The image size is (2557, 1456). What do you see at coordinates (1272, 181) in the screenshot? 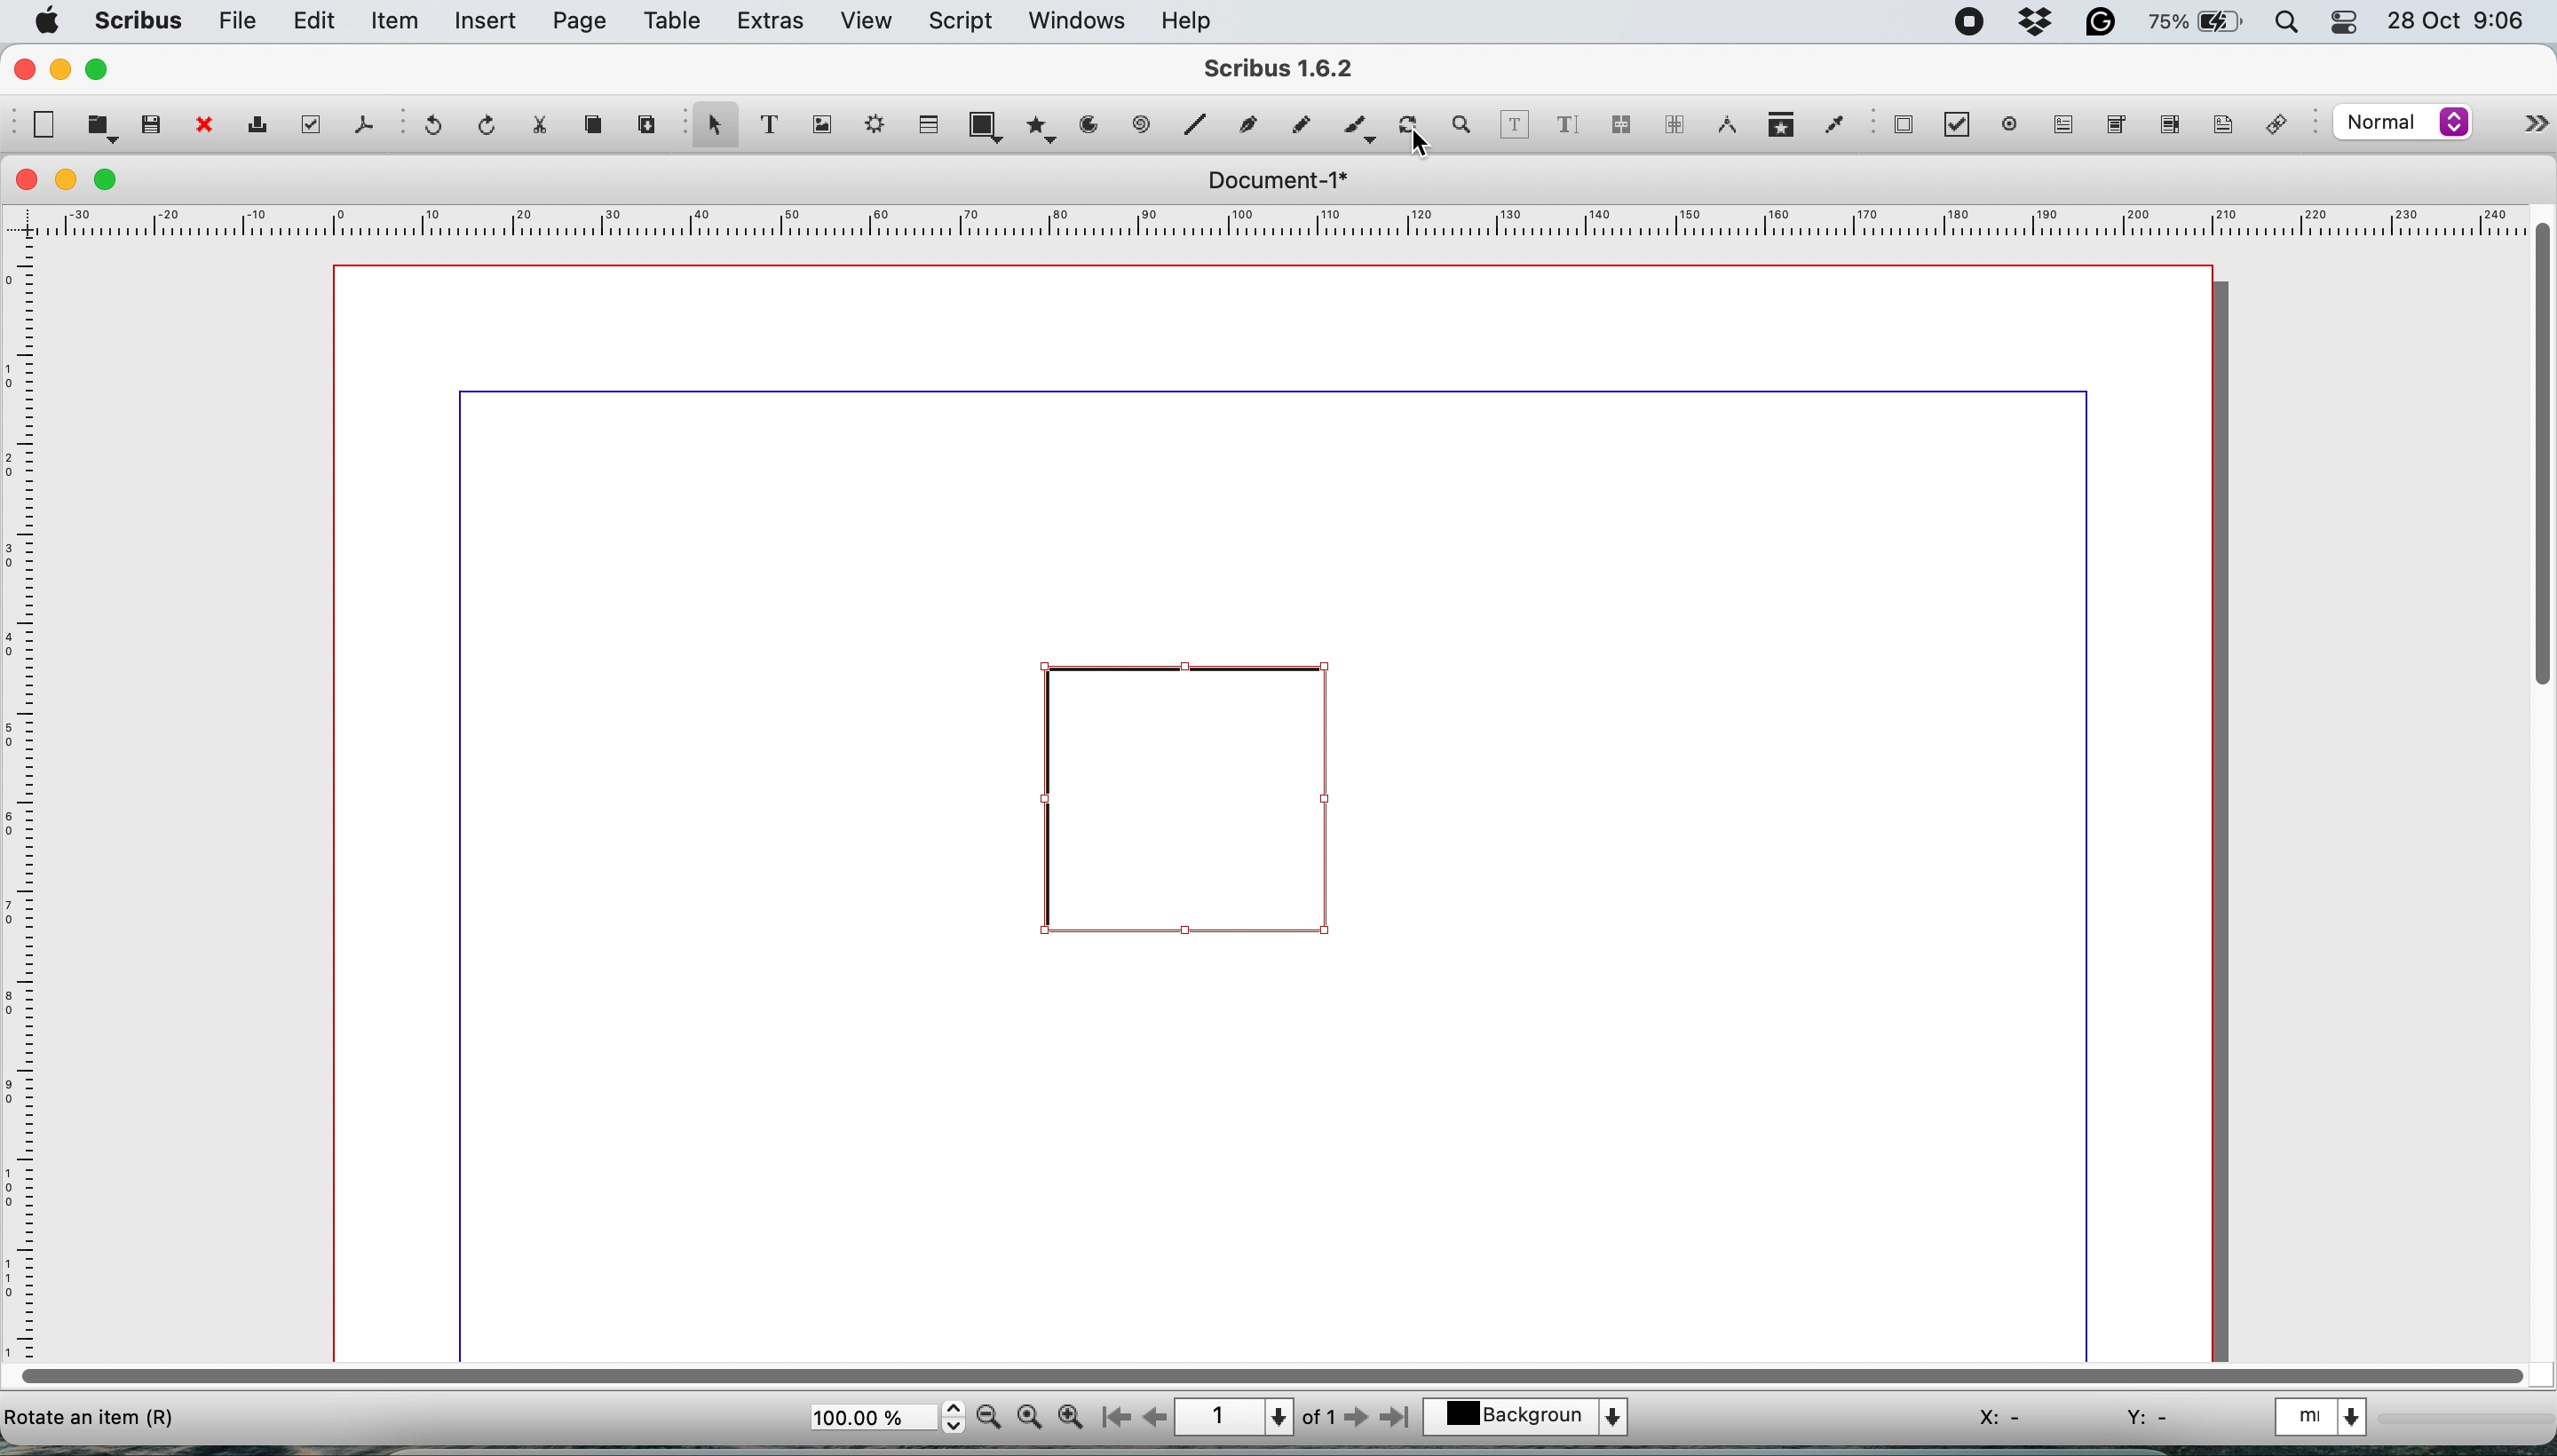
I see `document-1*` at bounding box center [1272, 181].